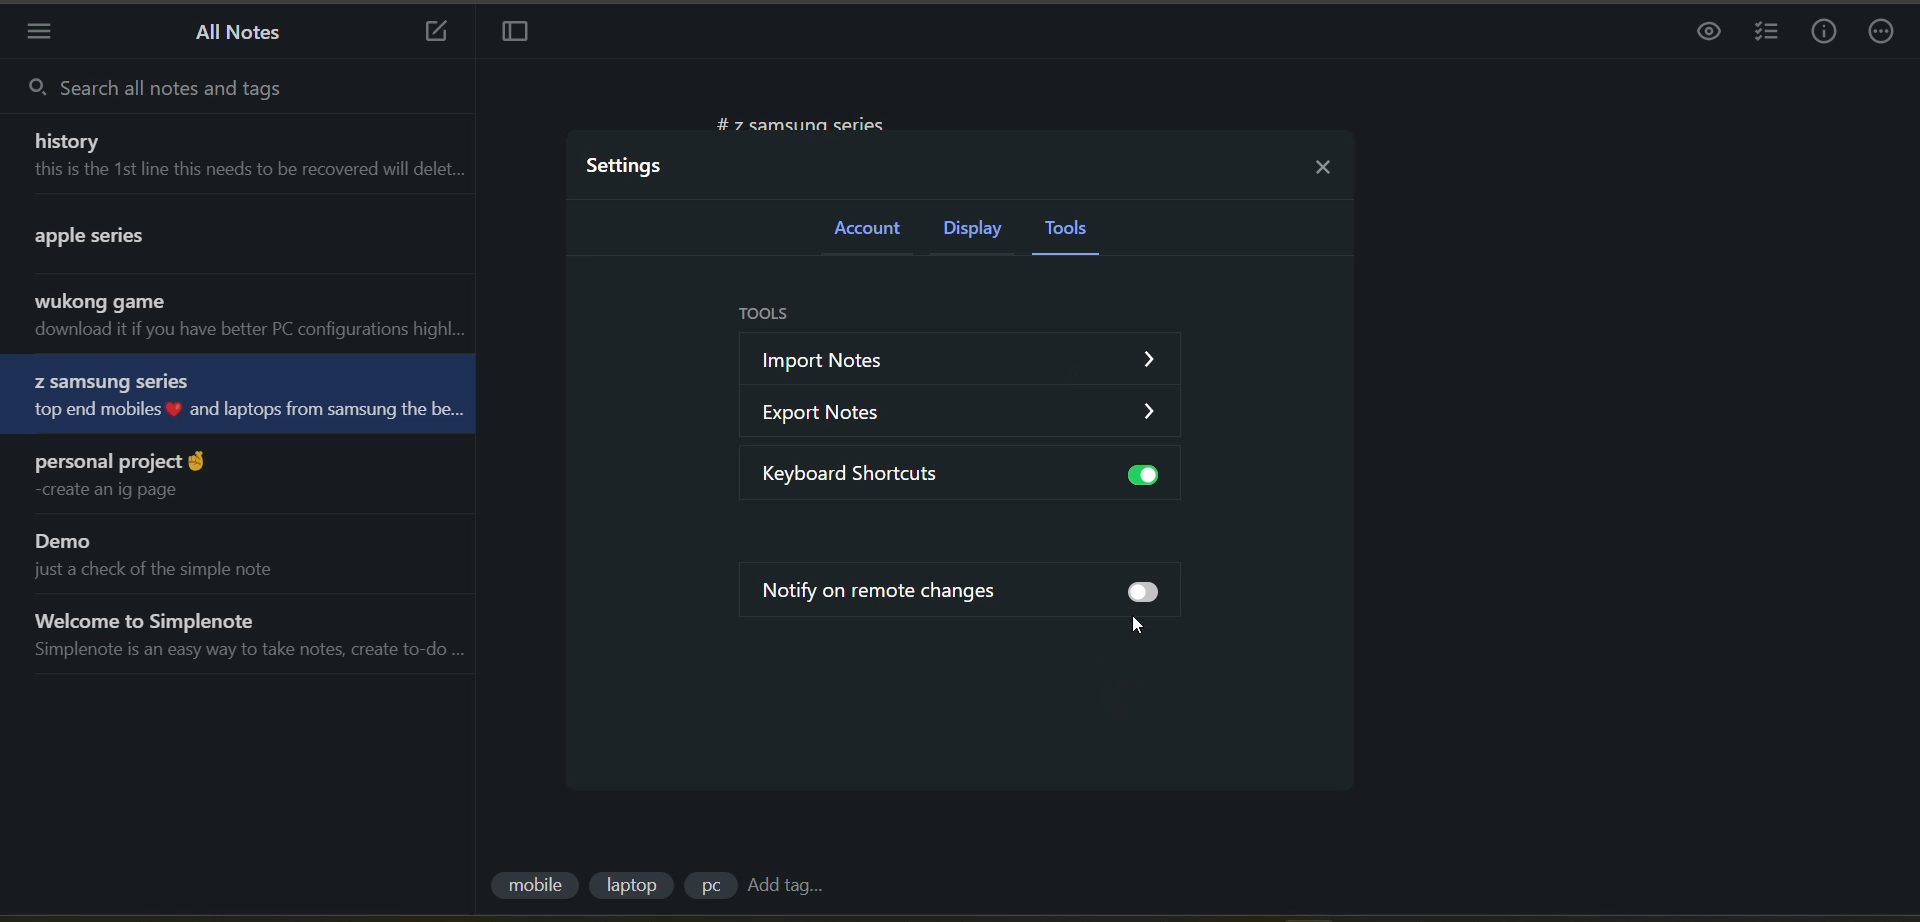  What do you see at coordinates (628, 166) in the screenshot?
I see `settings` at bounding box center [628, 166].